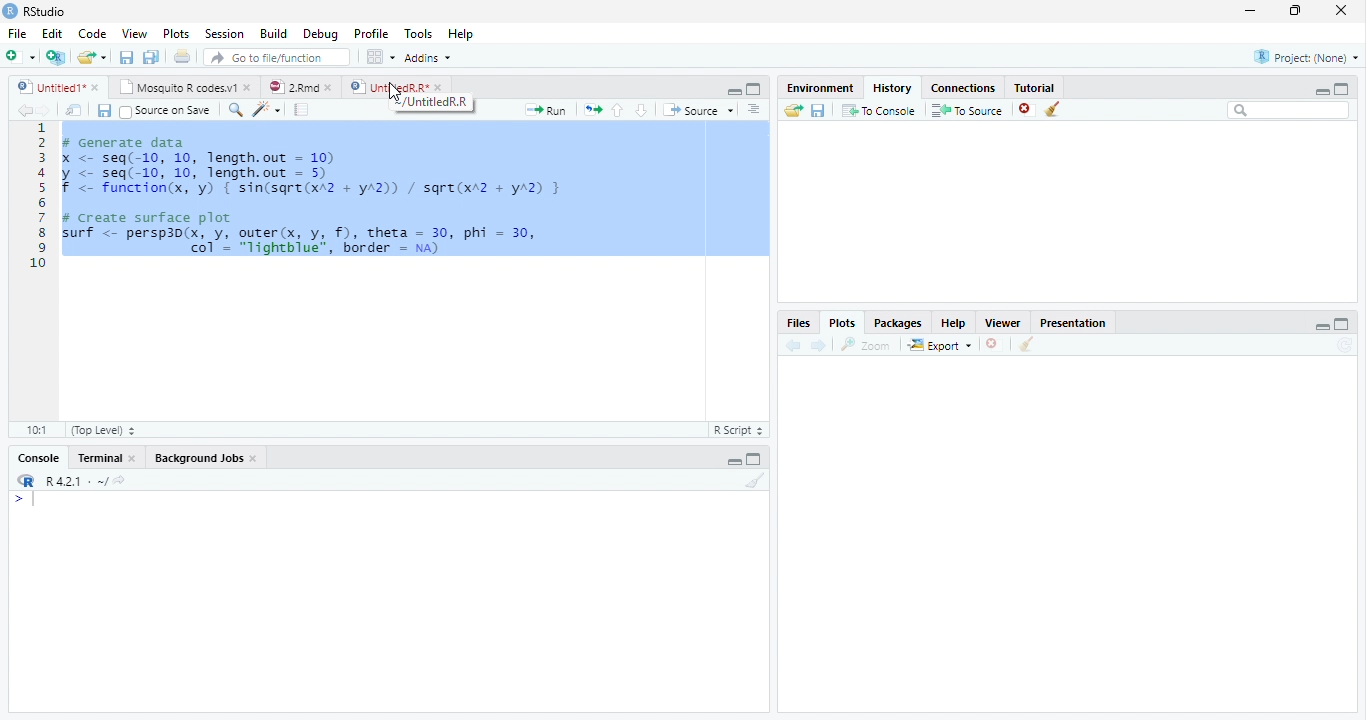 This screenshot has height=720, width=1366. What do you see at coordinates (460, 33) in the screenshot?
I see `Help` at bounding box center [460, 33].